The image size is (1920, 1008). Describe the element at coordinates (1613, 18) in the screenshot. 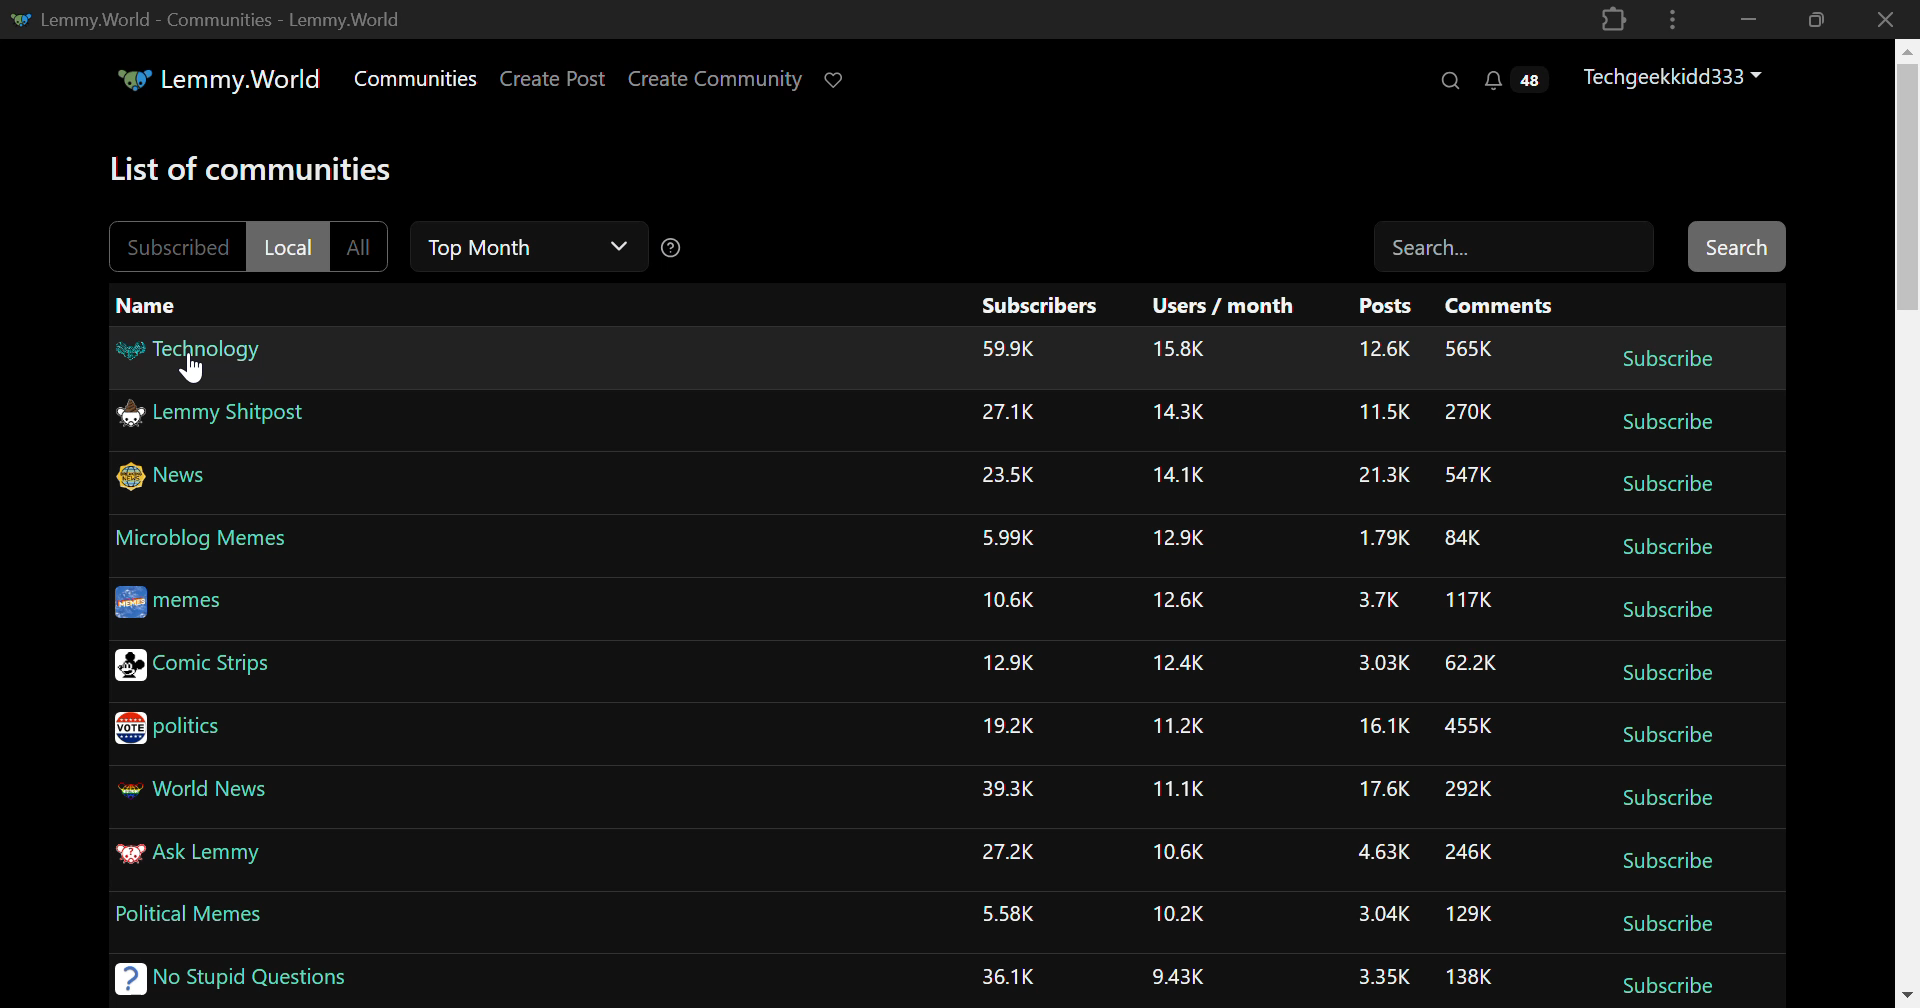

I see `Extensions` at that location.